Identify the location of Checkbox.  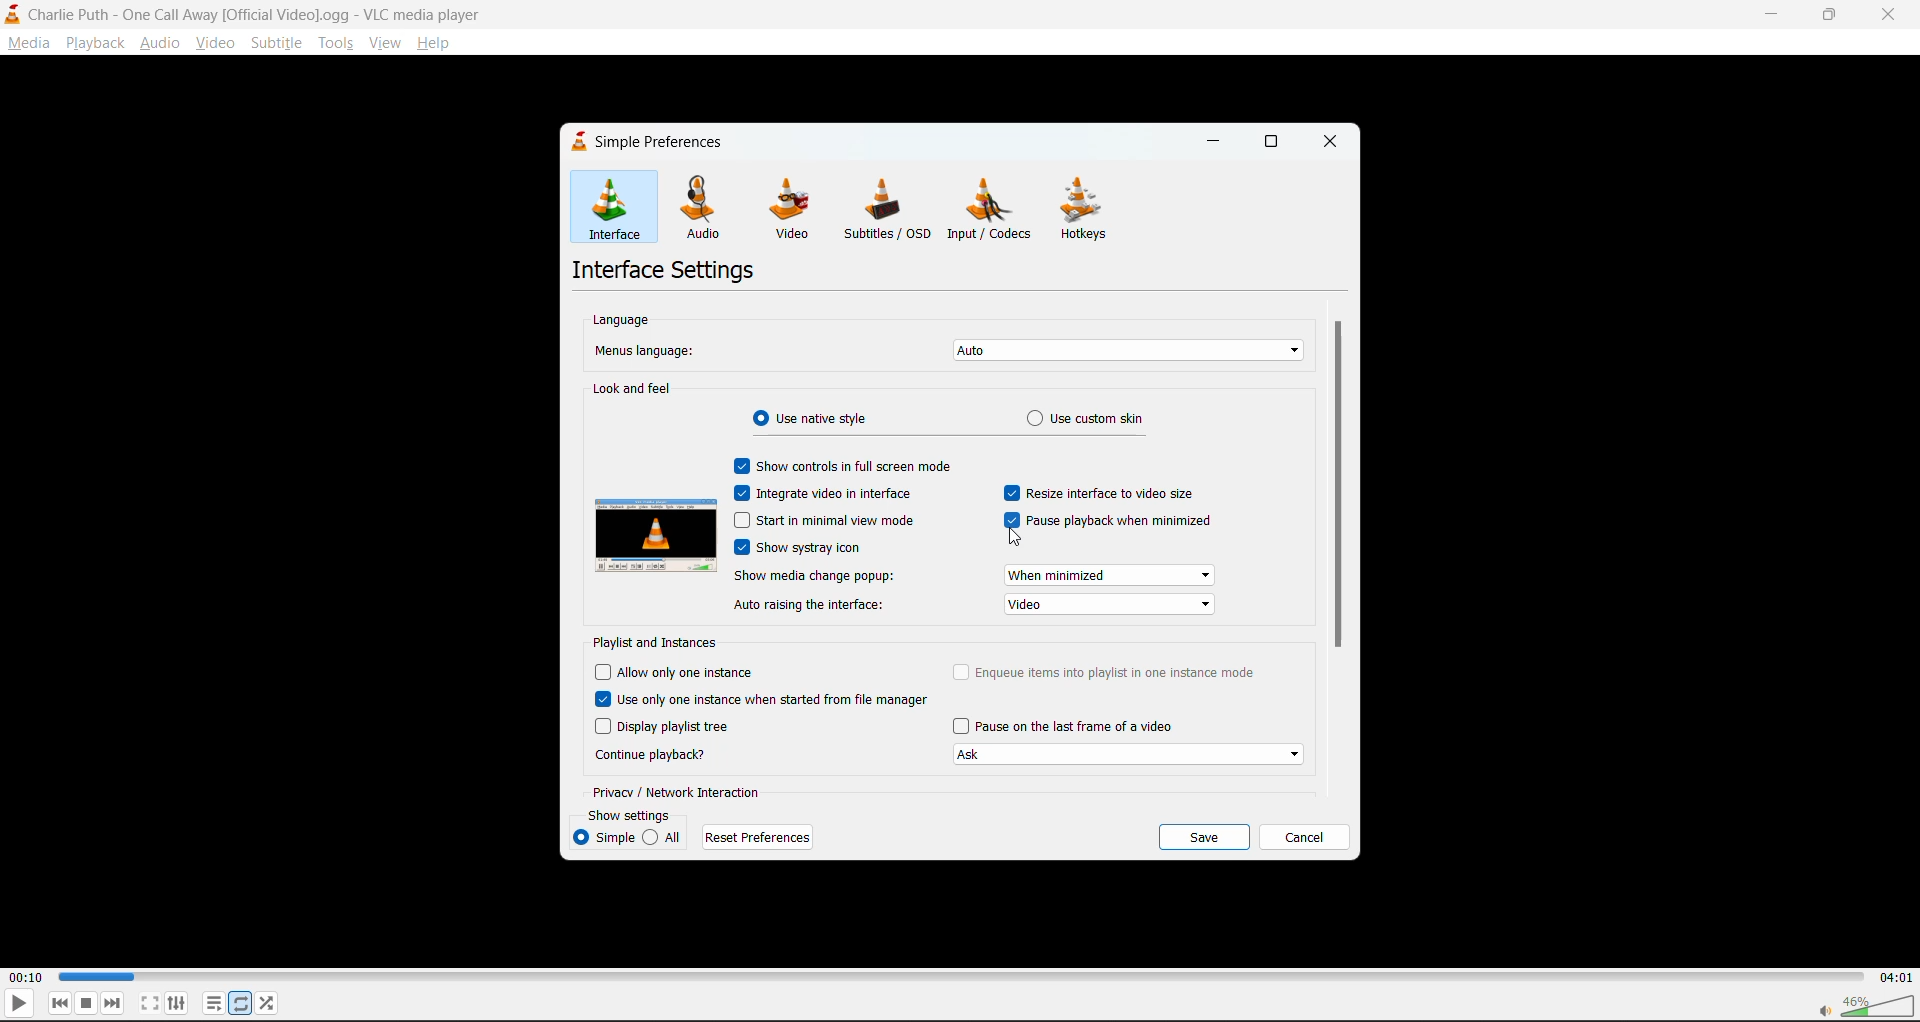
(739, 466).